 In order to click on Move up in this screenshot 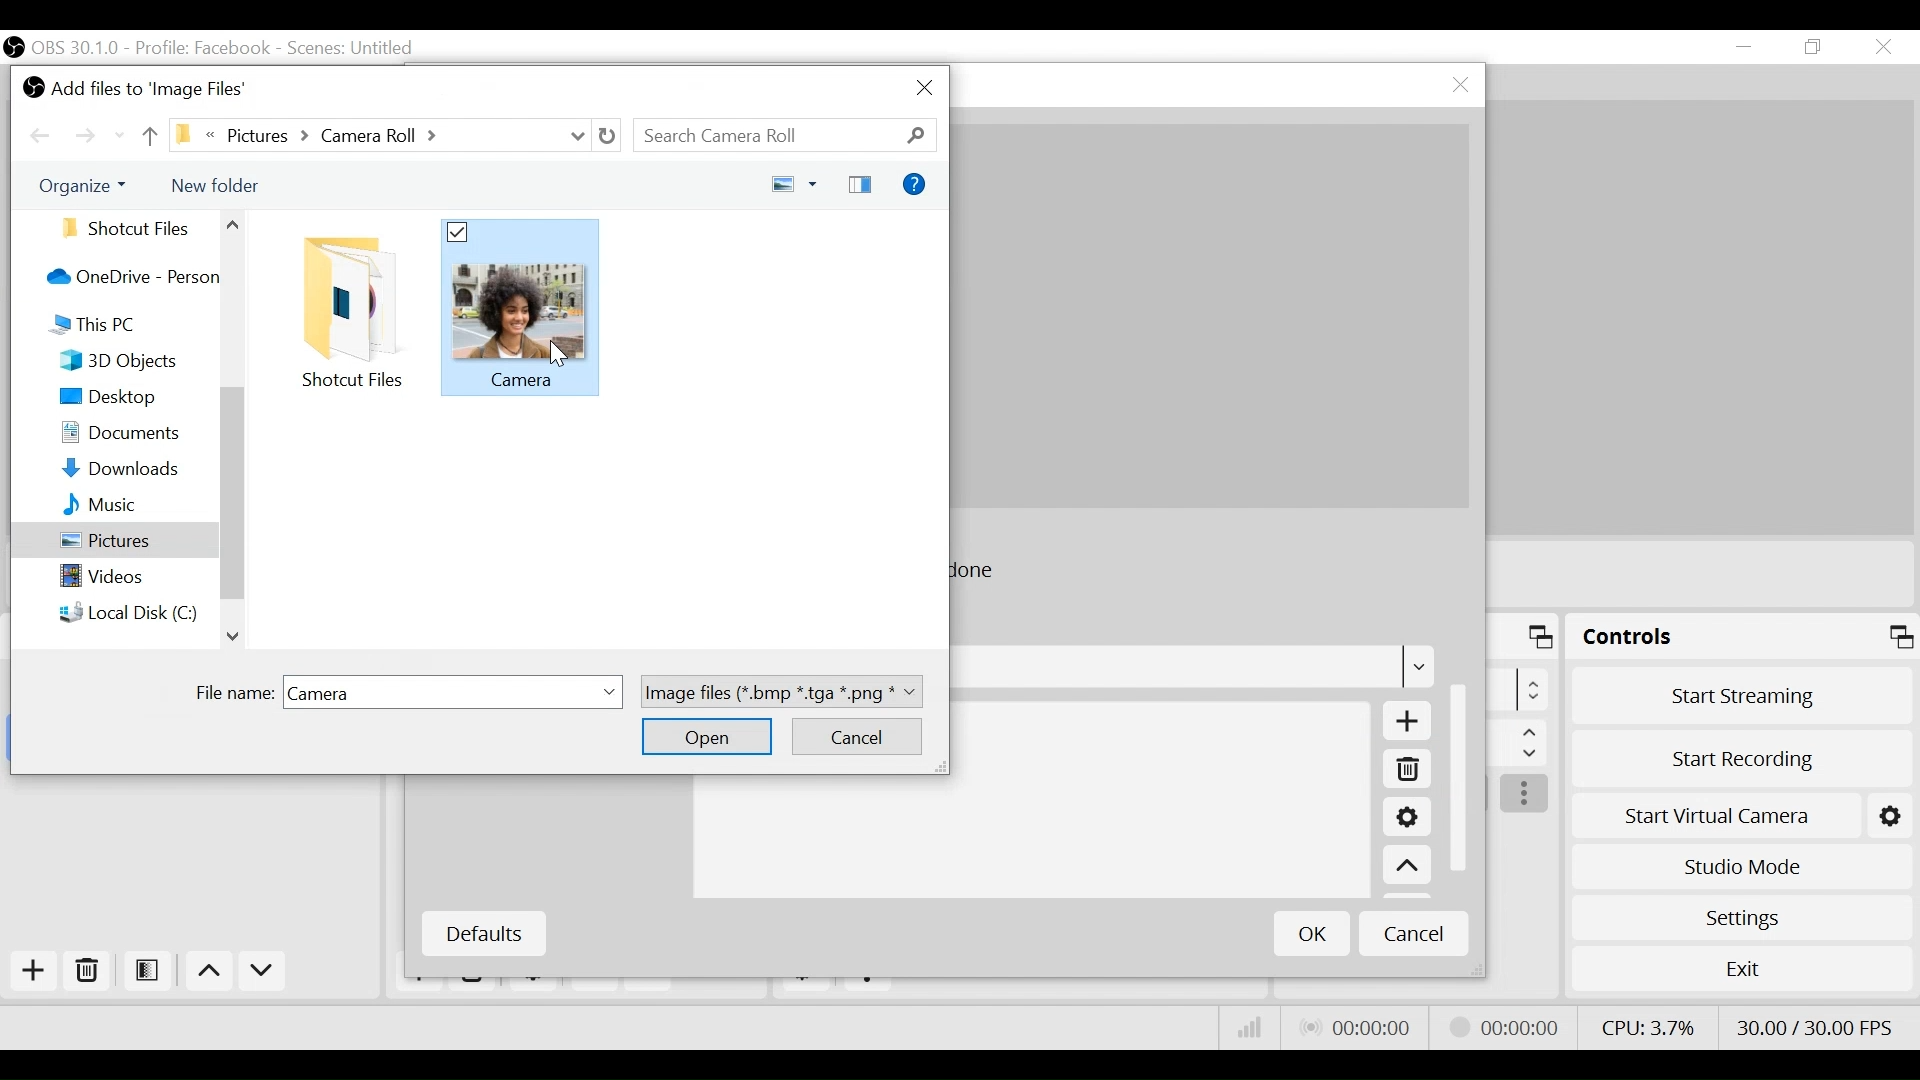, I will do `click(212, 974)`.